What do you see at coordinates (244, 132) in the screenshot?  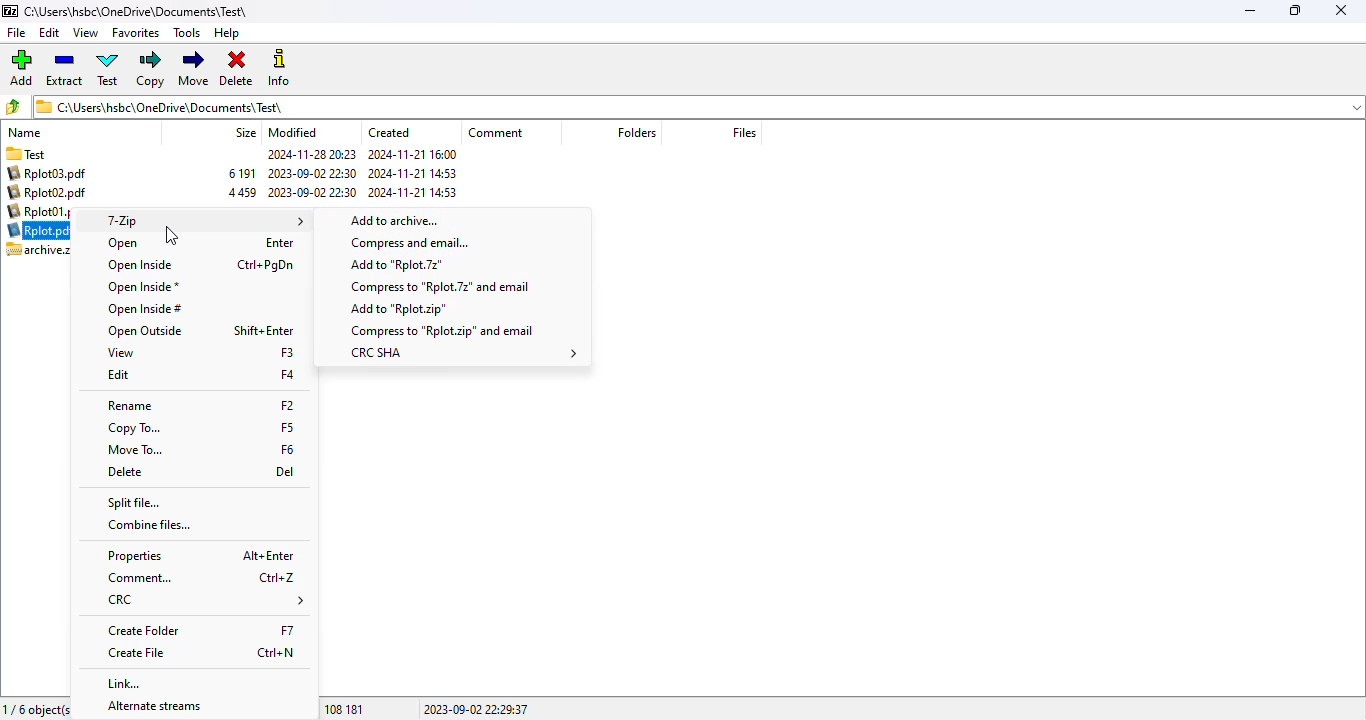 I see `size` at bounding box center [244, 132].